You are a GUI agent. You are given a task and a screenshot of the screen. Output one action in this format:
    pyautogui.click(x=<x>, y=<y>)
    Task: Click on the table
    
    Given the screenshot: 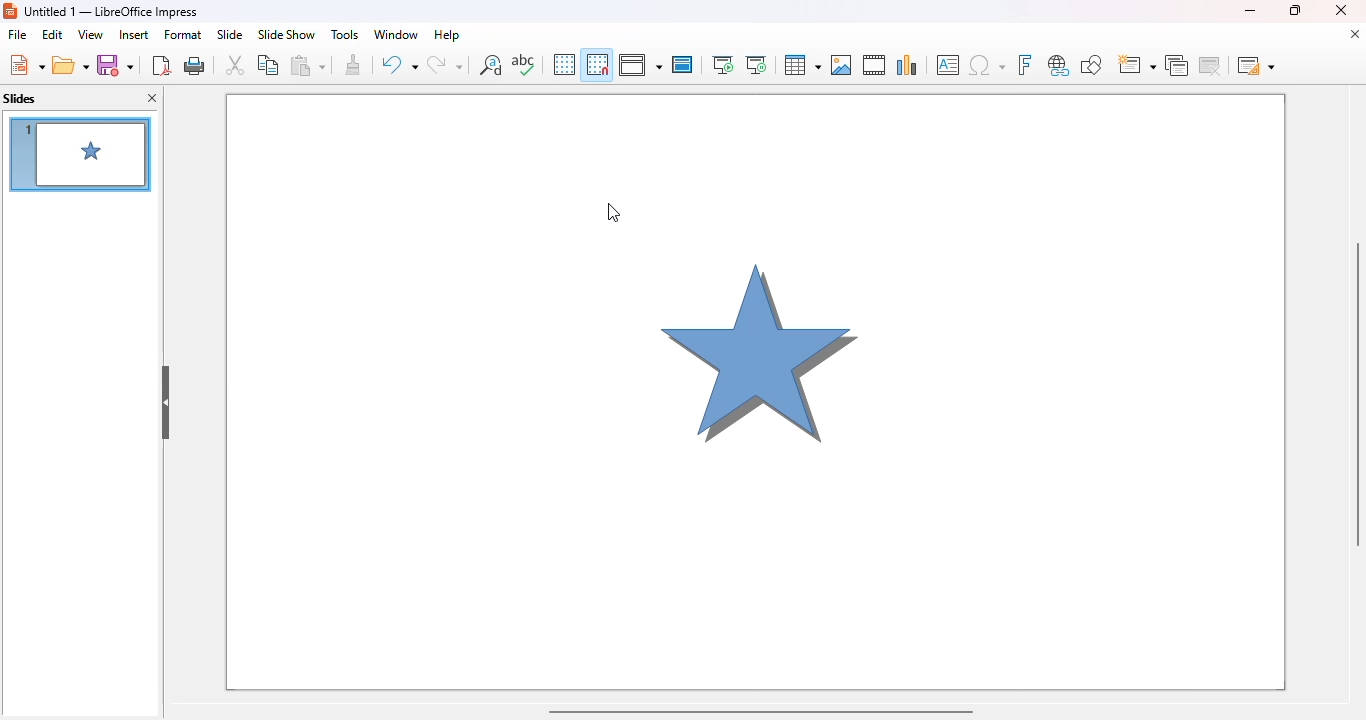 What is the action you would take?
    pyautogui.click(x=803, y=65)
    